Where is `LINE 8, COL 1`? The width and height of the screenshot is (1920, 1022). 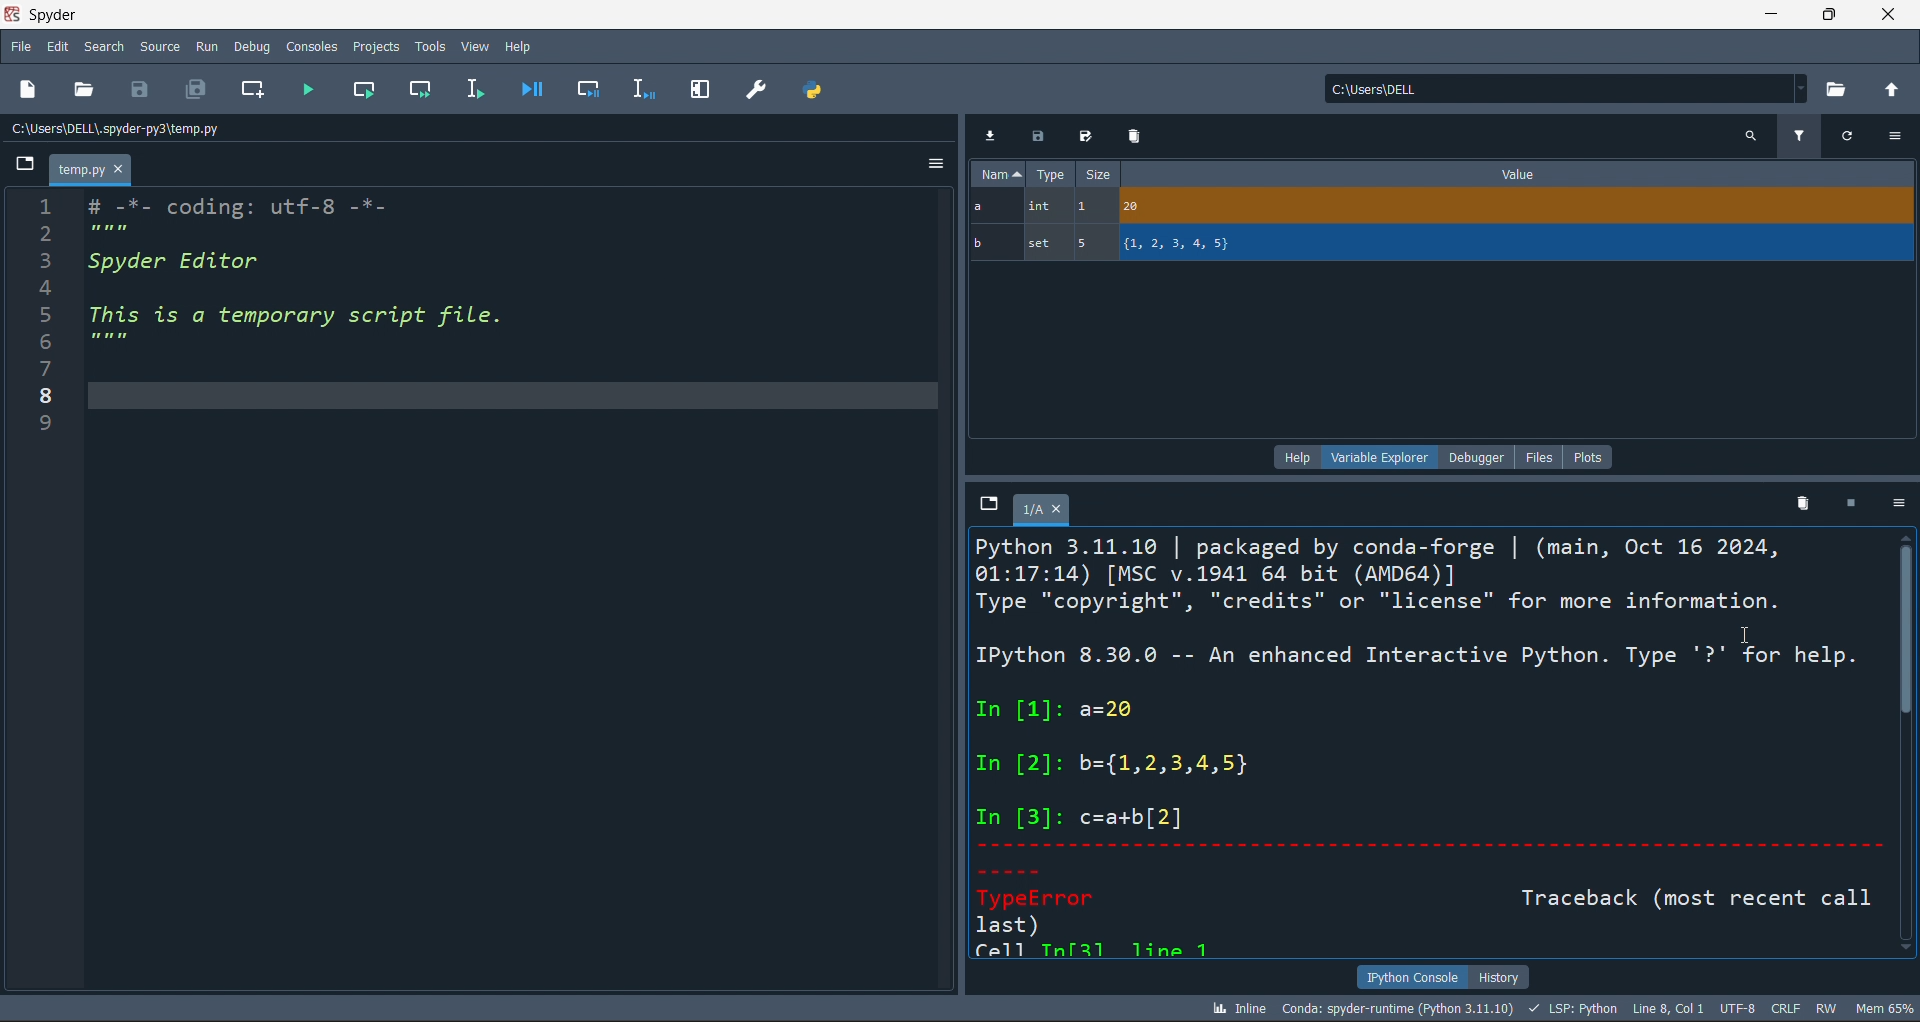 LINE 8, COL 1 is located at coordinates (1672, 1008).